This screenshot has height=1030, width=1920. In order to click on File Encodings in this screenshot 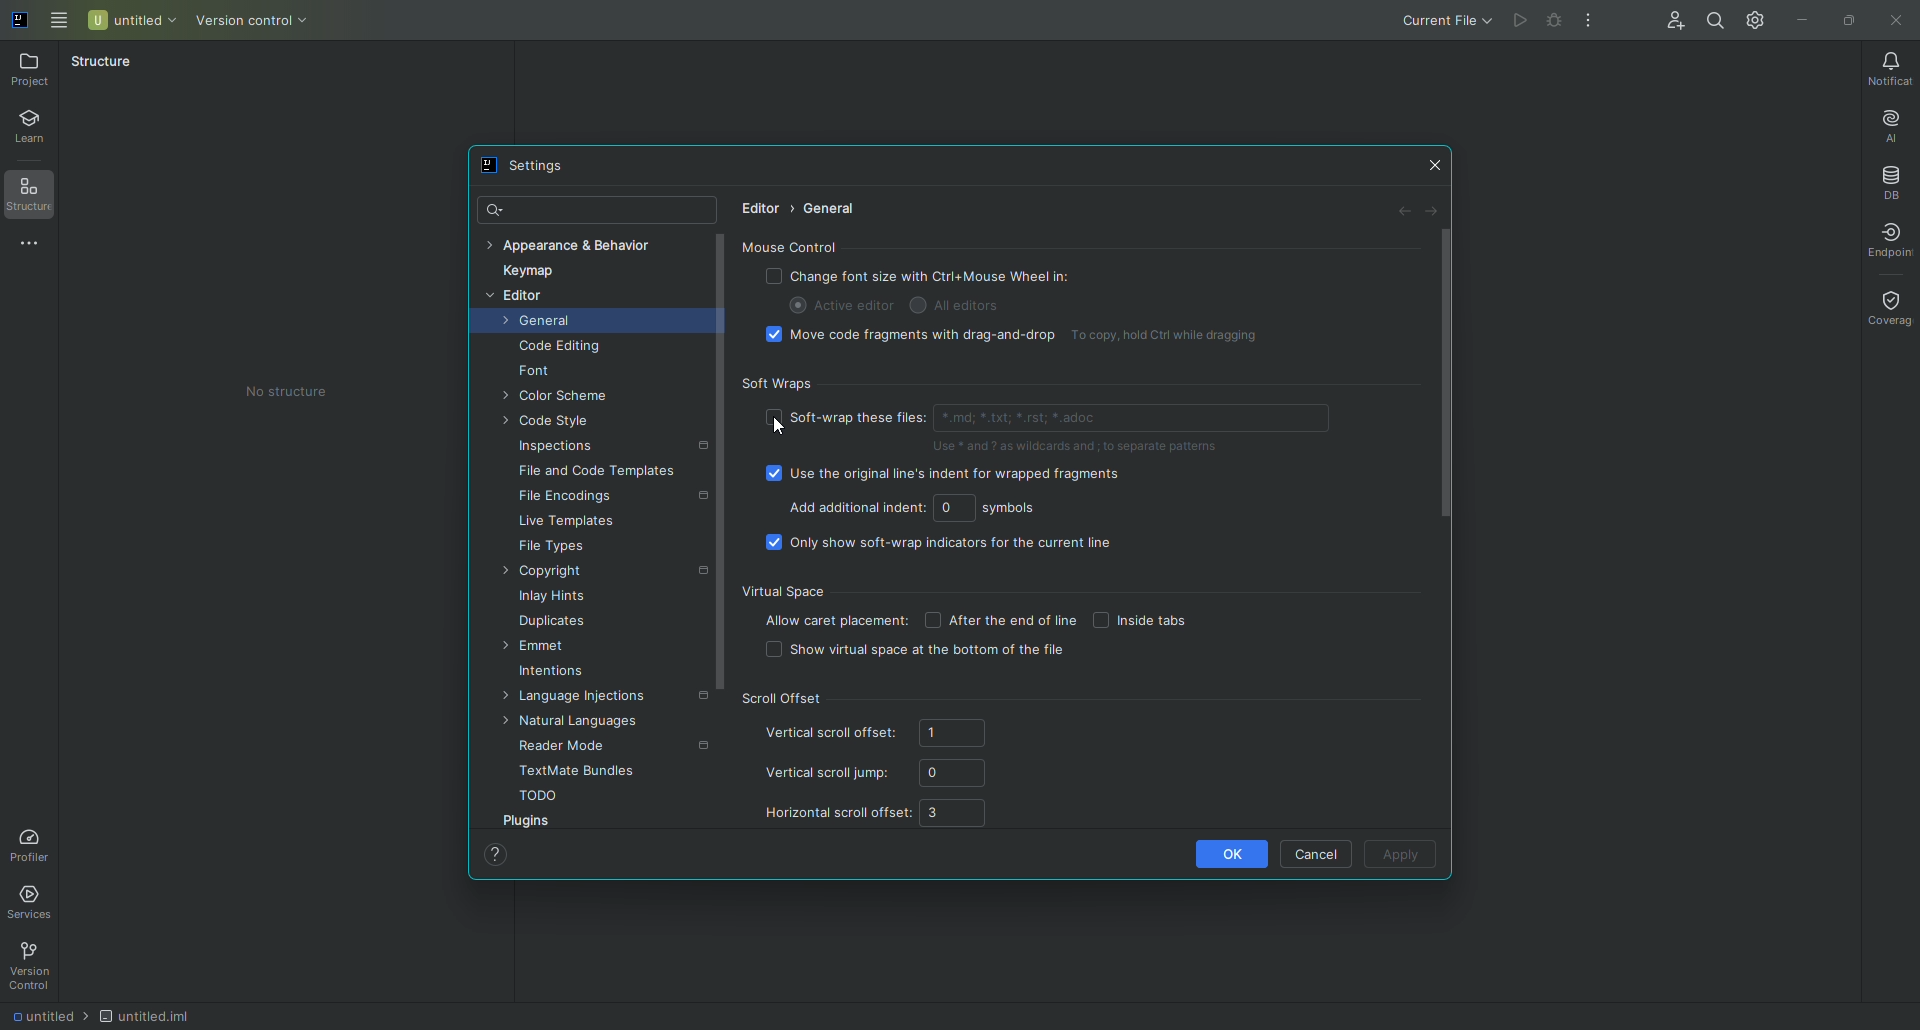, I will do `click(571, 499)`.